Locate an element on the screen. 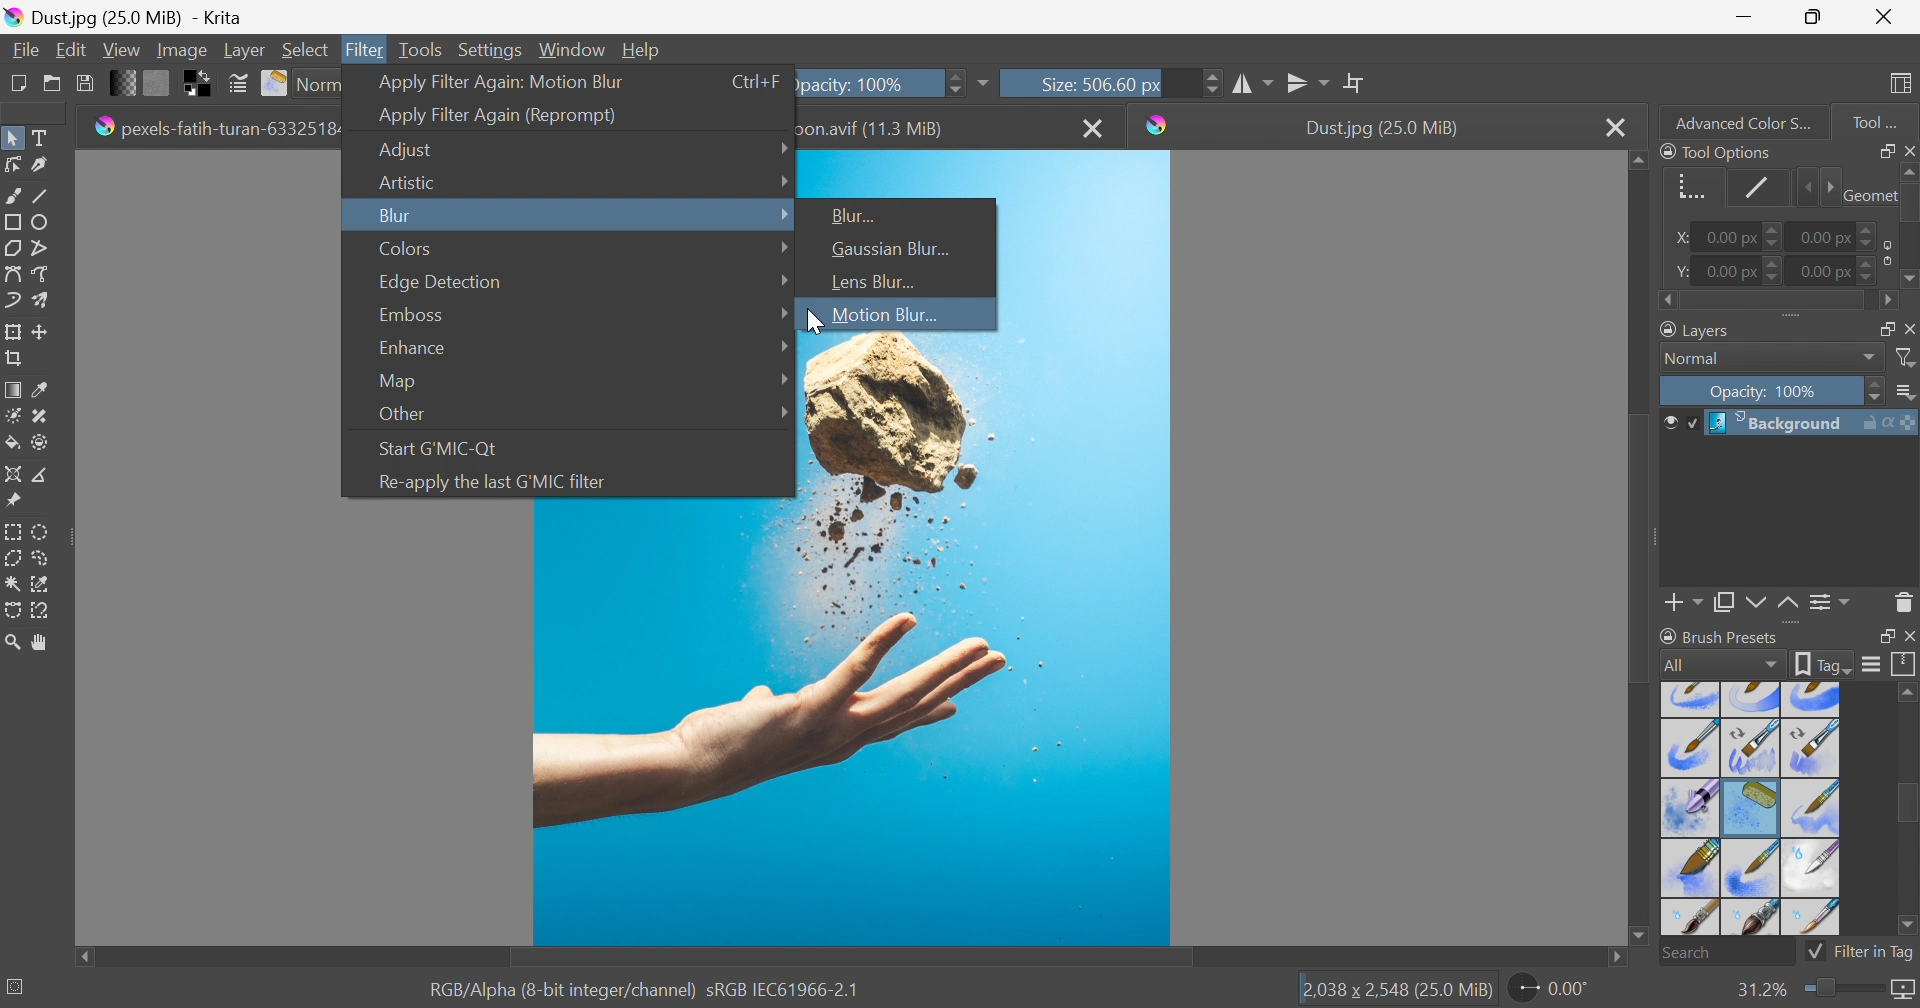  Drop Down is located at coordinates (783, 347).